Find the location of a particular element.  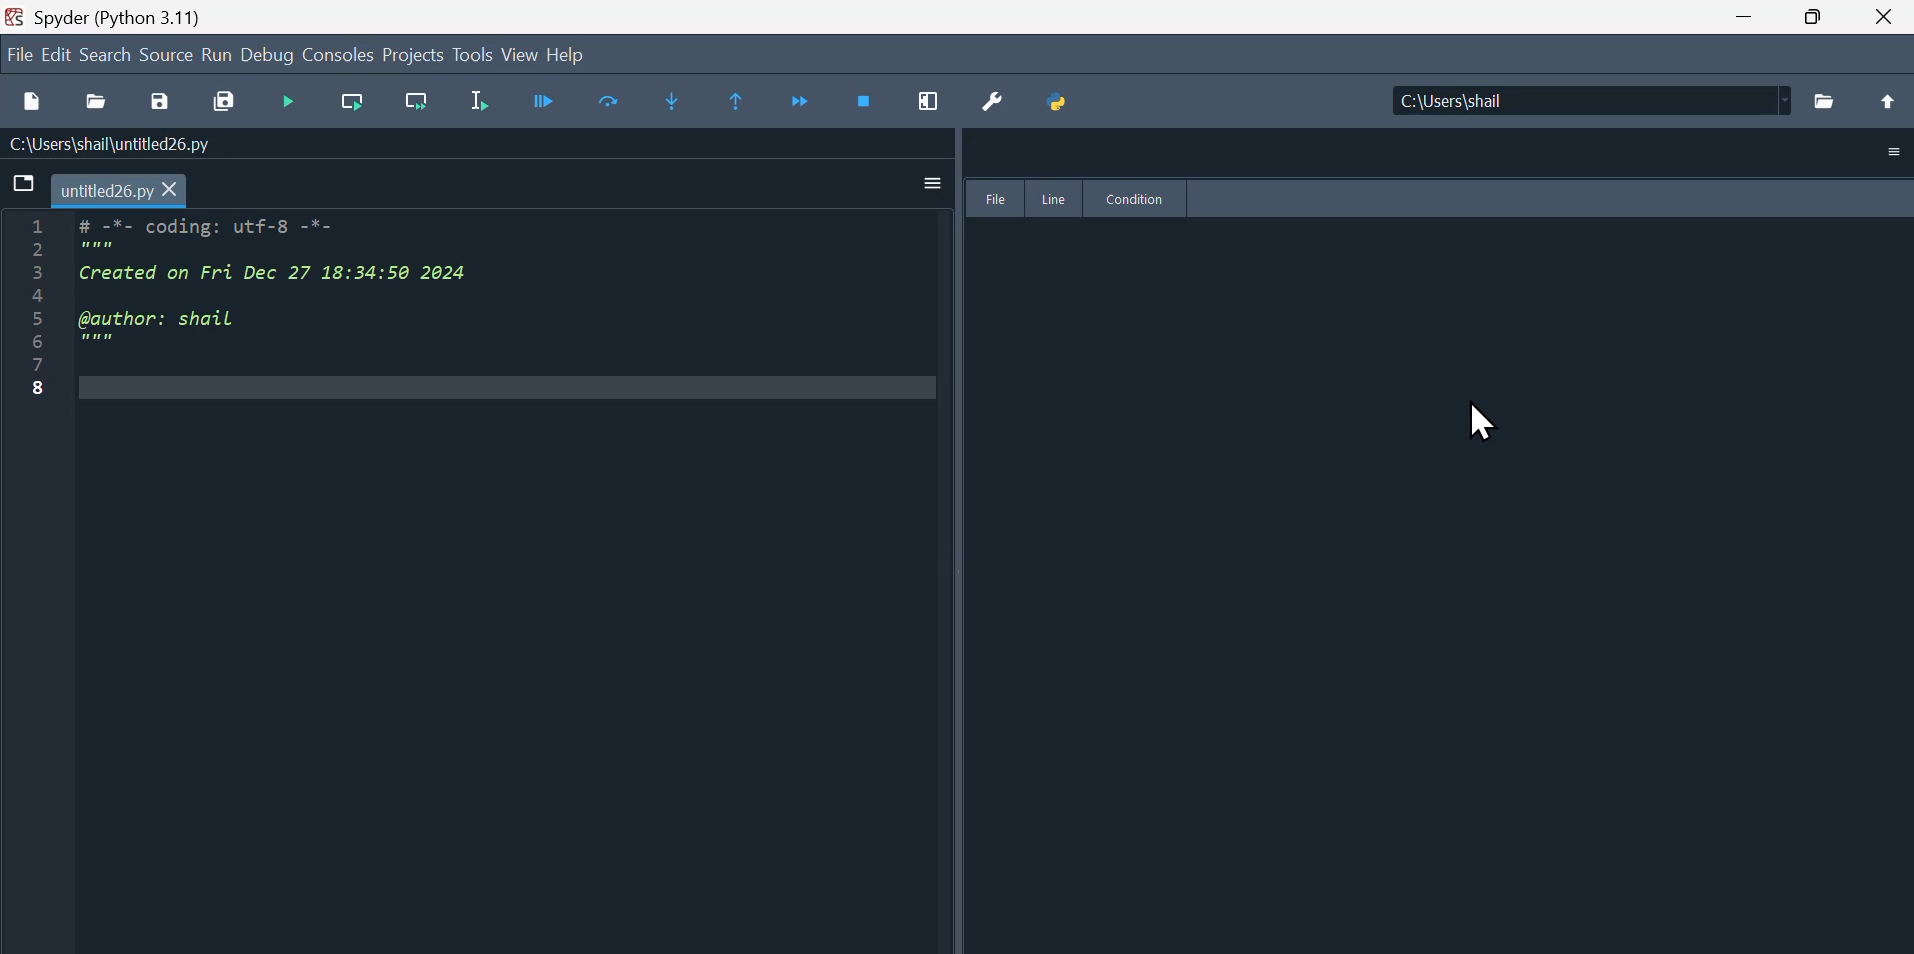

Debug file is located at coordinates (545, 102).